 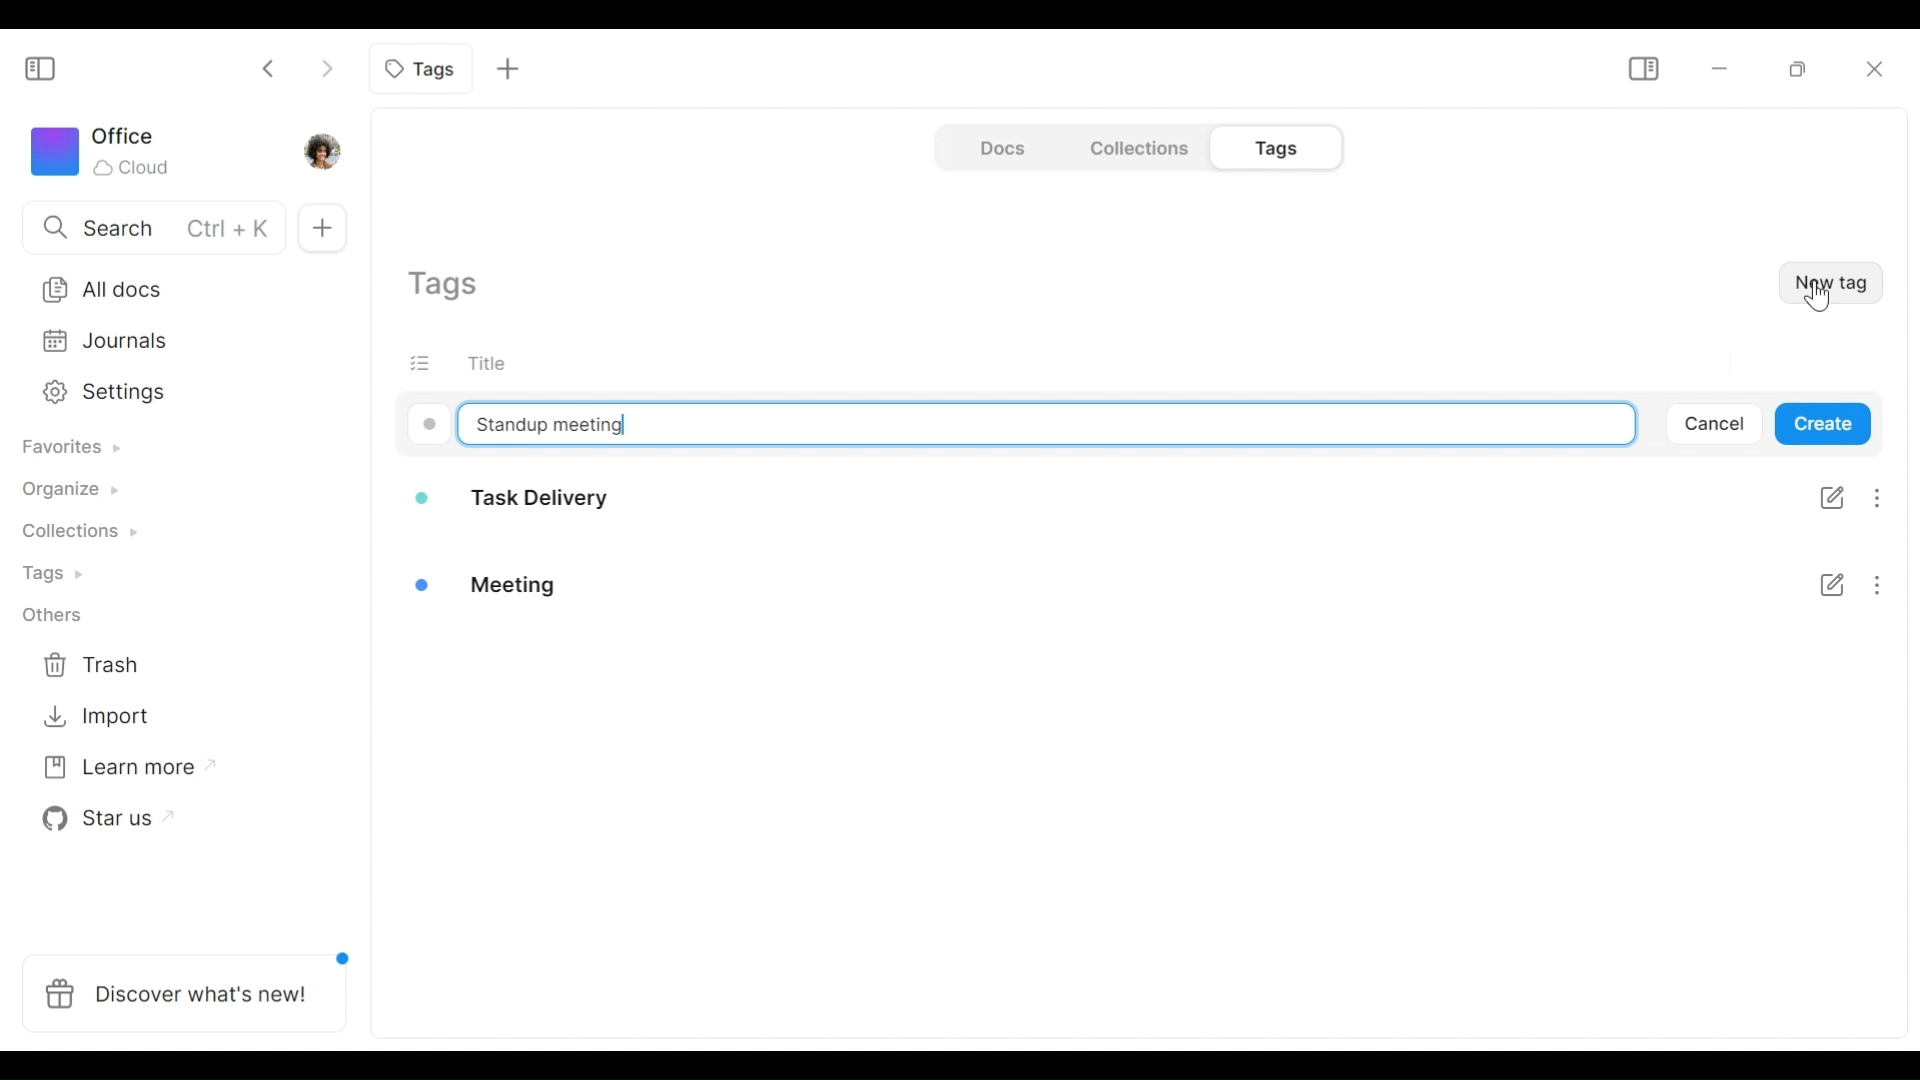 I want to click on Tags, so click(x=1269, y=149).